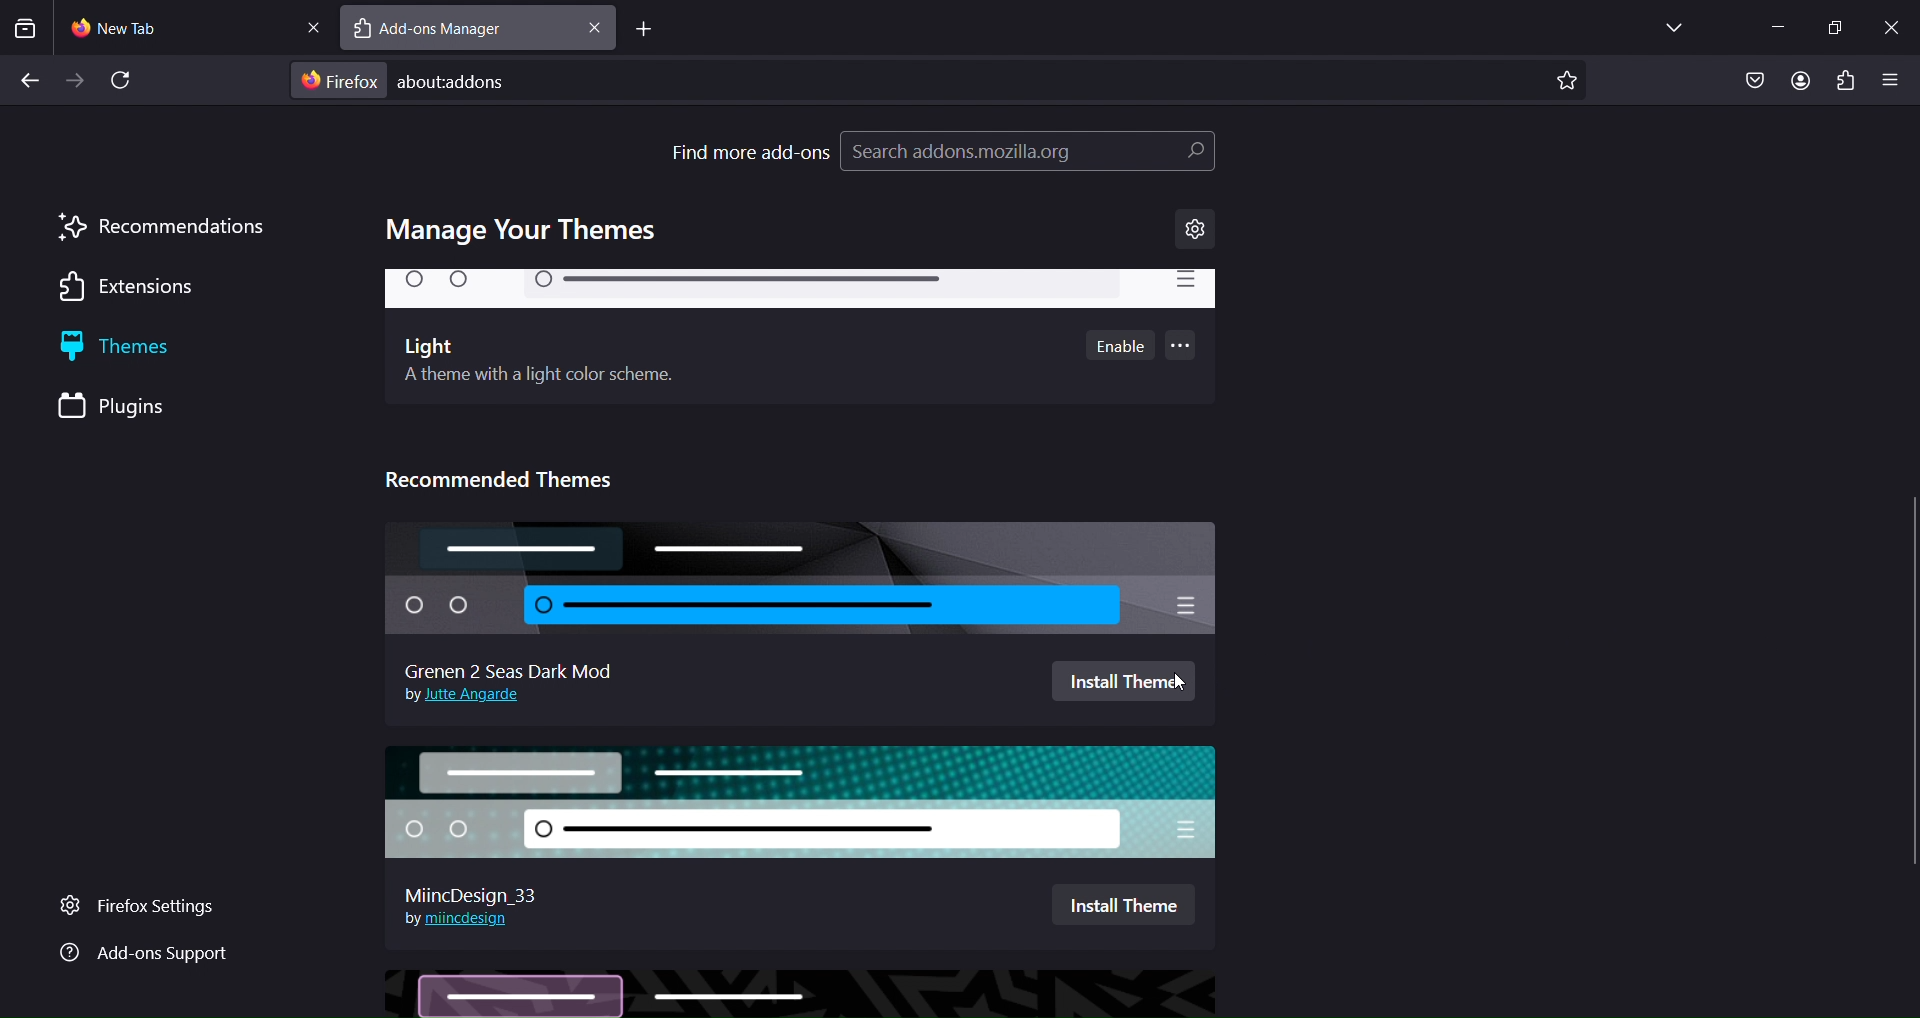 The height and width of the screenshot is (1018, 1920). What do you see at coordinates (1771, 28) in the screenshot?
I see `minimize` at bounding box center [1771, 28].